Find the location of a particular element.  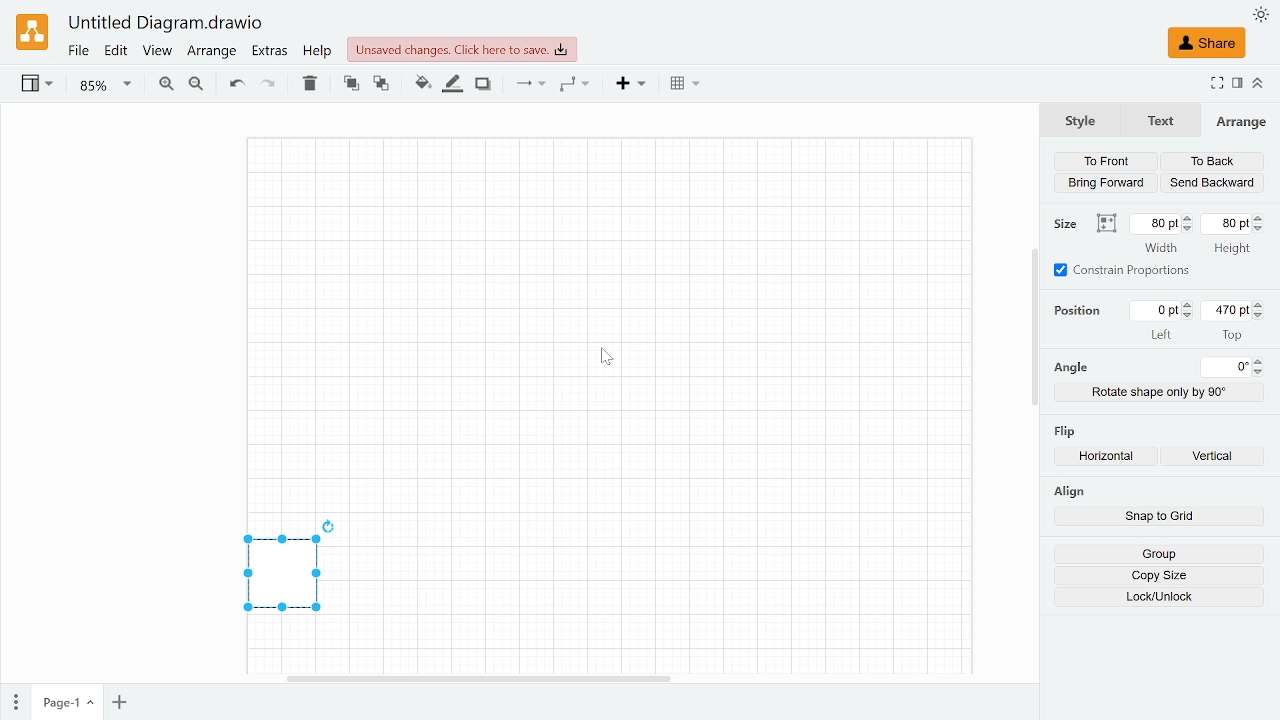

Edit is located at coordinates (117, 51).